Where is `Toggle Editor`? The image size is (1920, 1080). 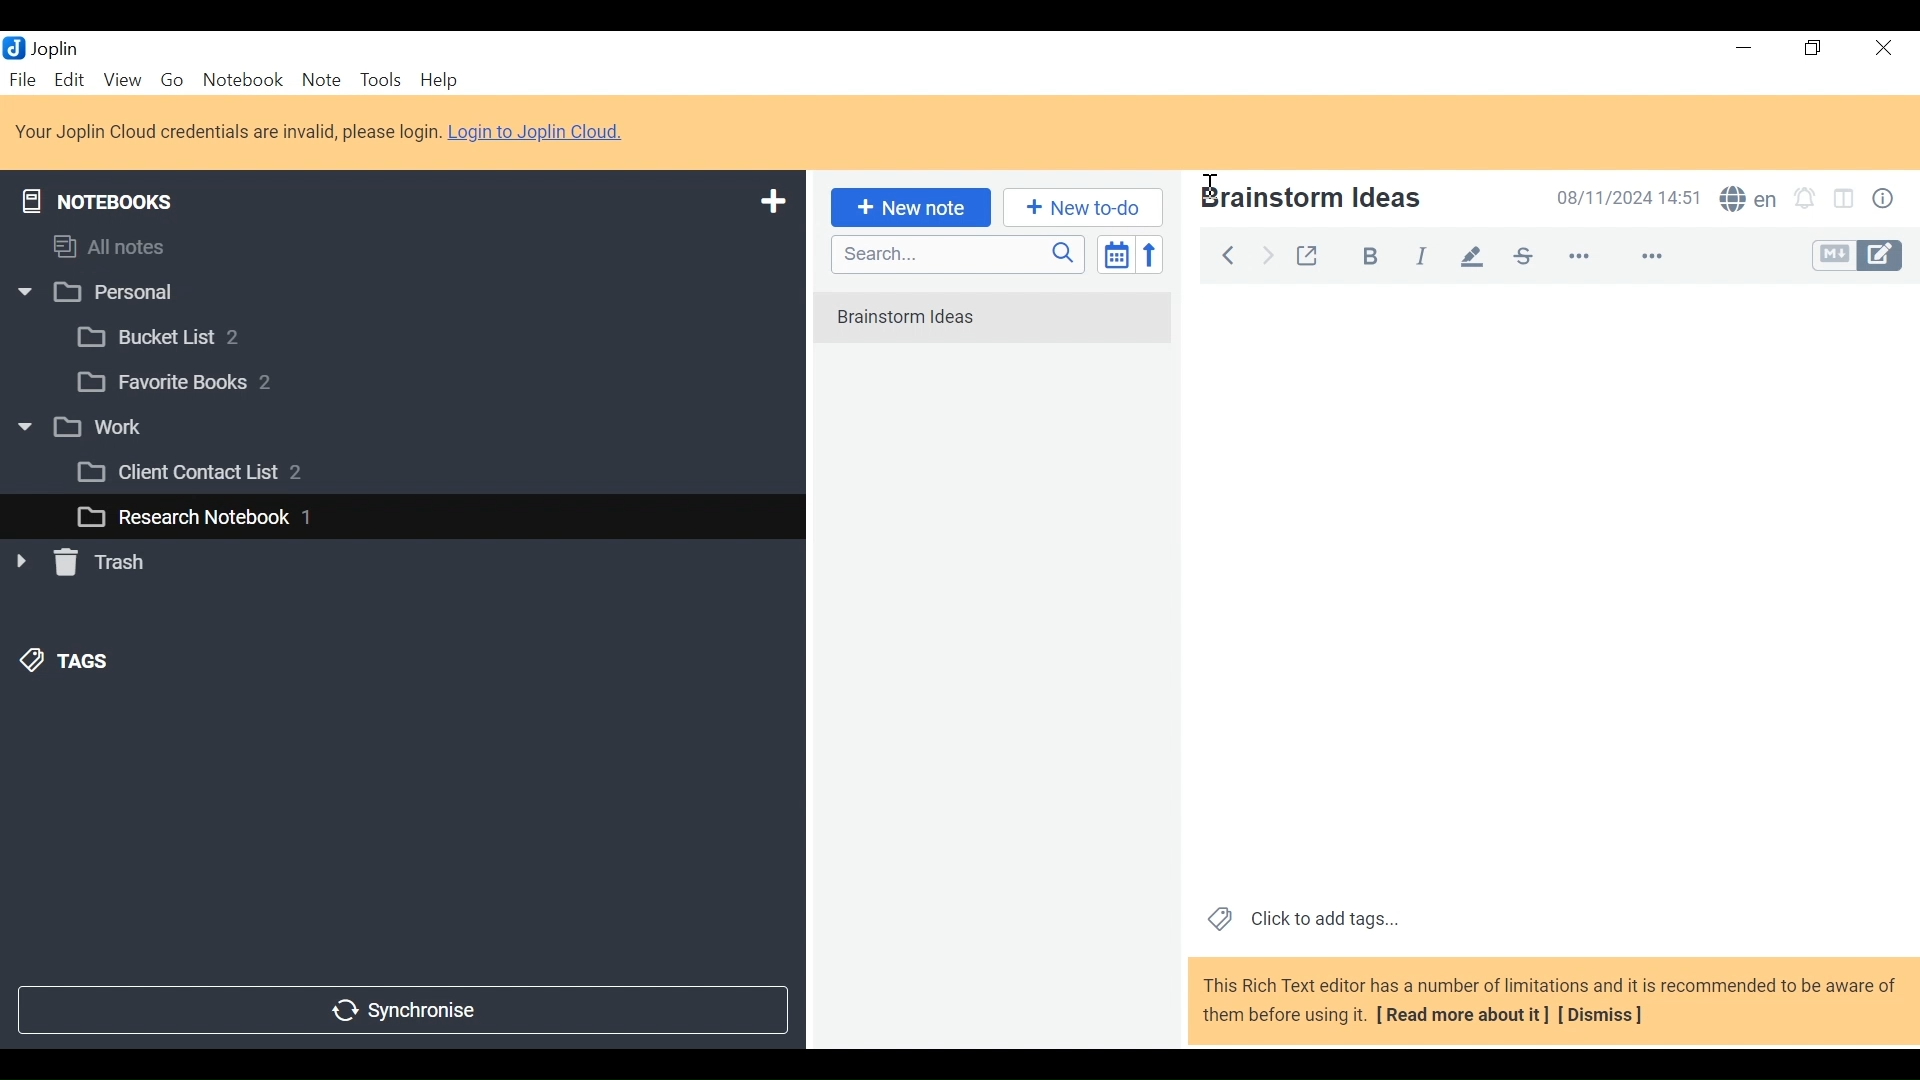
Toggle Editor is located at coordinates (1859, 256).